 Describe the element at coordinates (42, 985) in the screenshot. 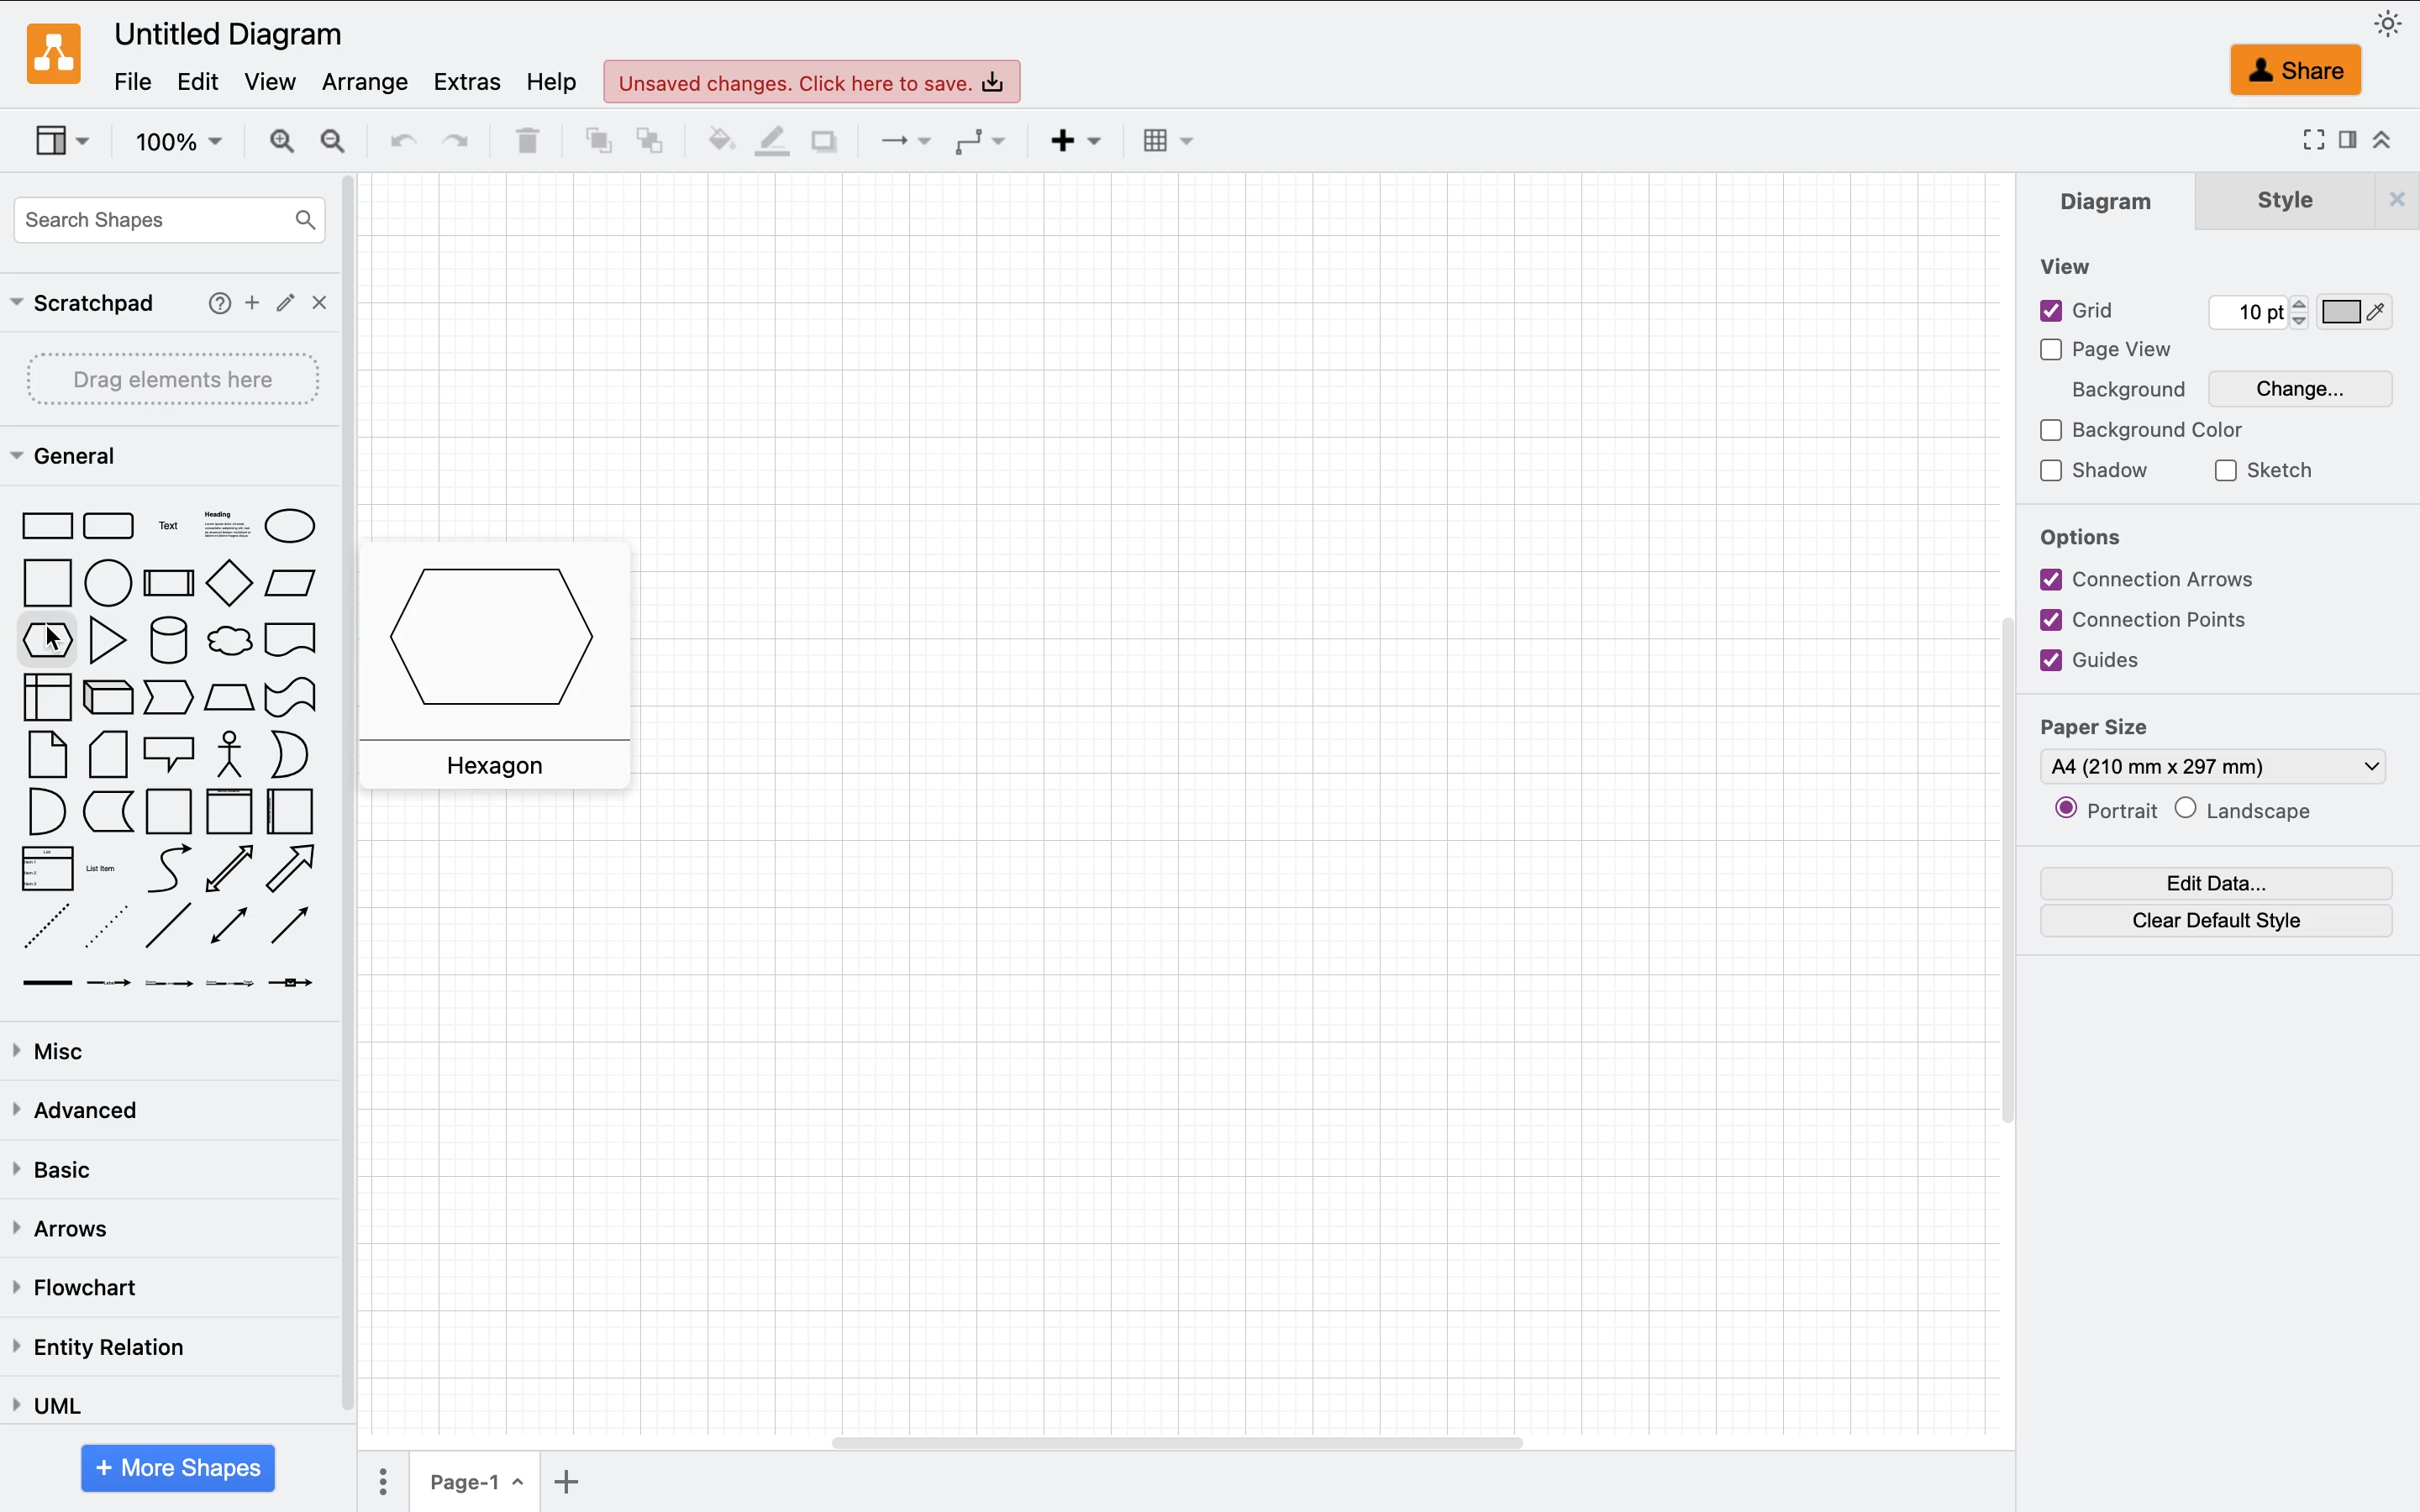

I see `link` at that location.